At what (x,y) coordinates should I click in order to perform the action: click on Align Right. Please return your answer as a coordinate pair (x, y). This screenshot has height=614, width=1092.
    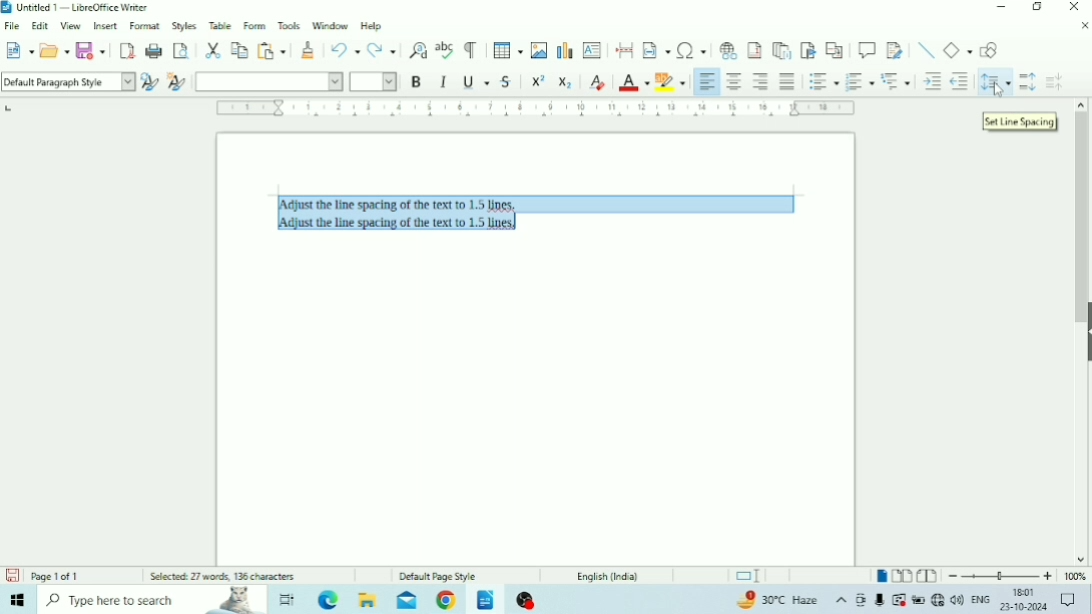
    Looking at the image, I should click on (759, 82).